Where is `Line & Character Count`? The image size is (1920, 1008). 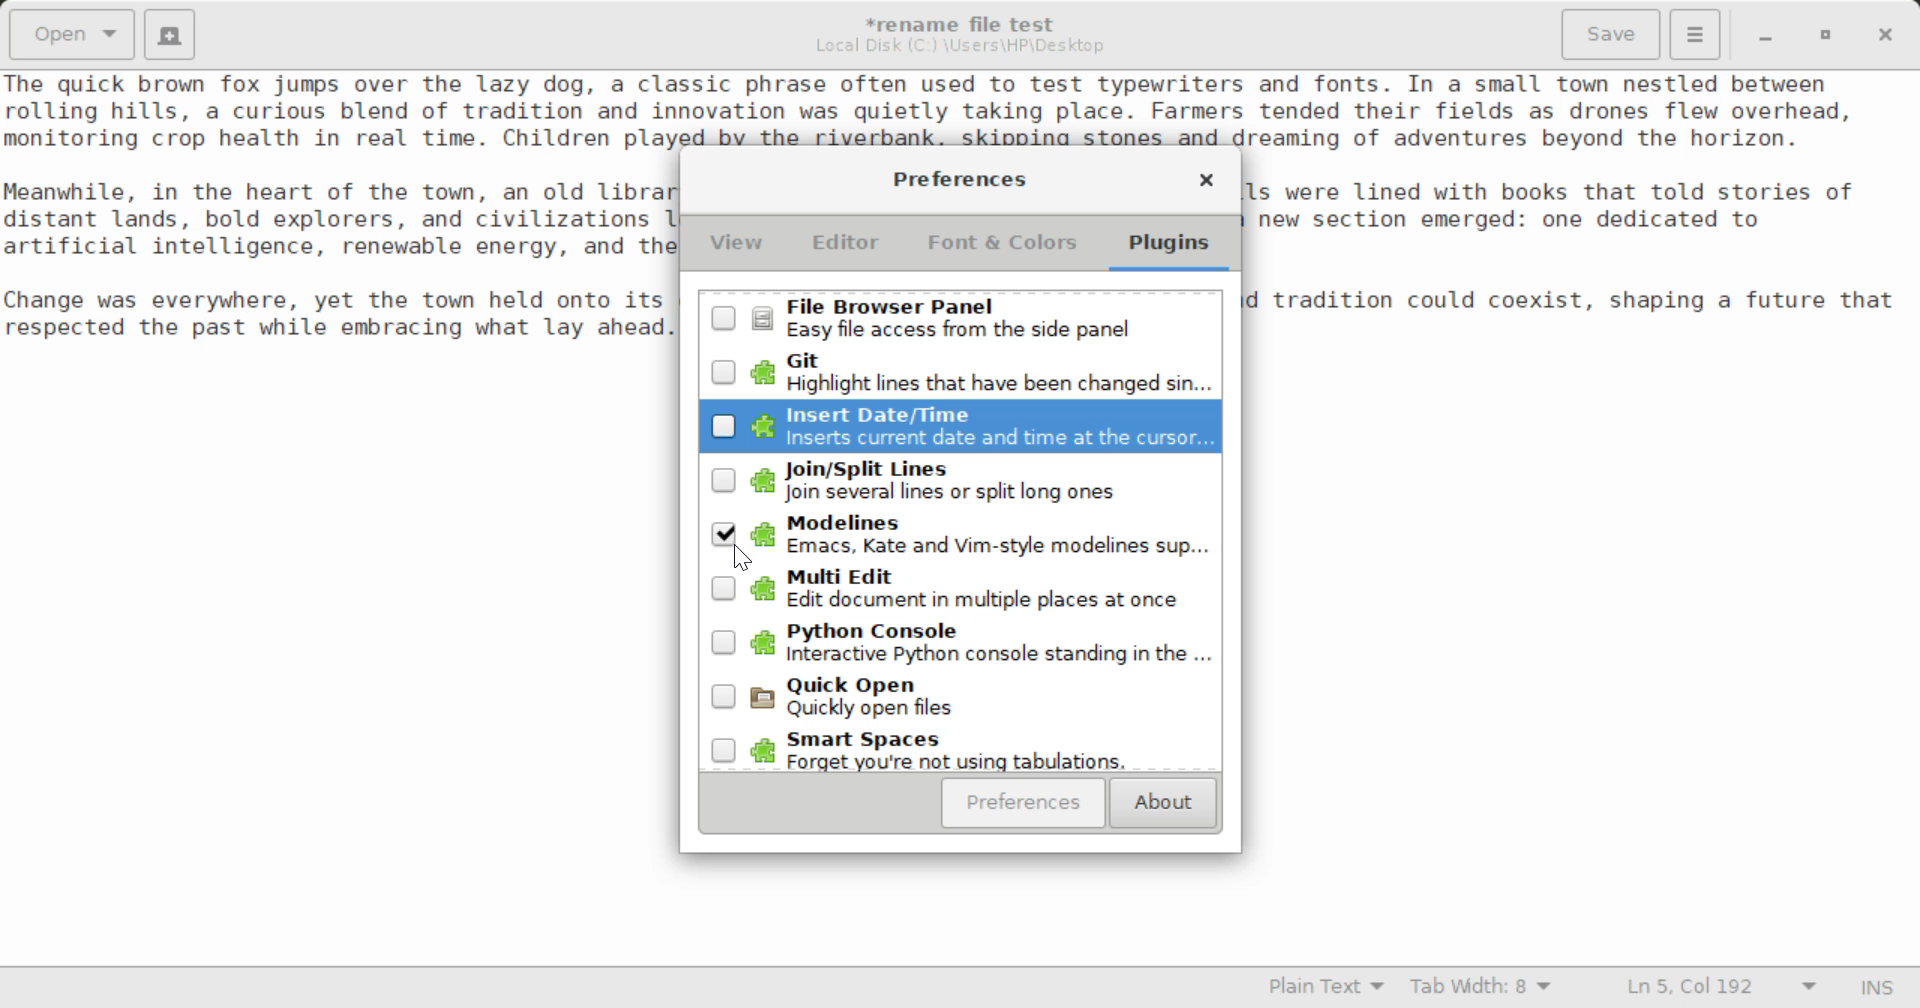 Line & Character Count is located at coordinates (1722, 989).